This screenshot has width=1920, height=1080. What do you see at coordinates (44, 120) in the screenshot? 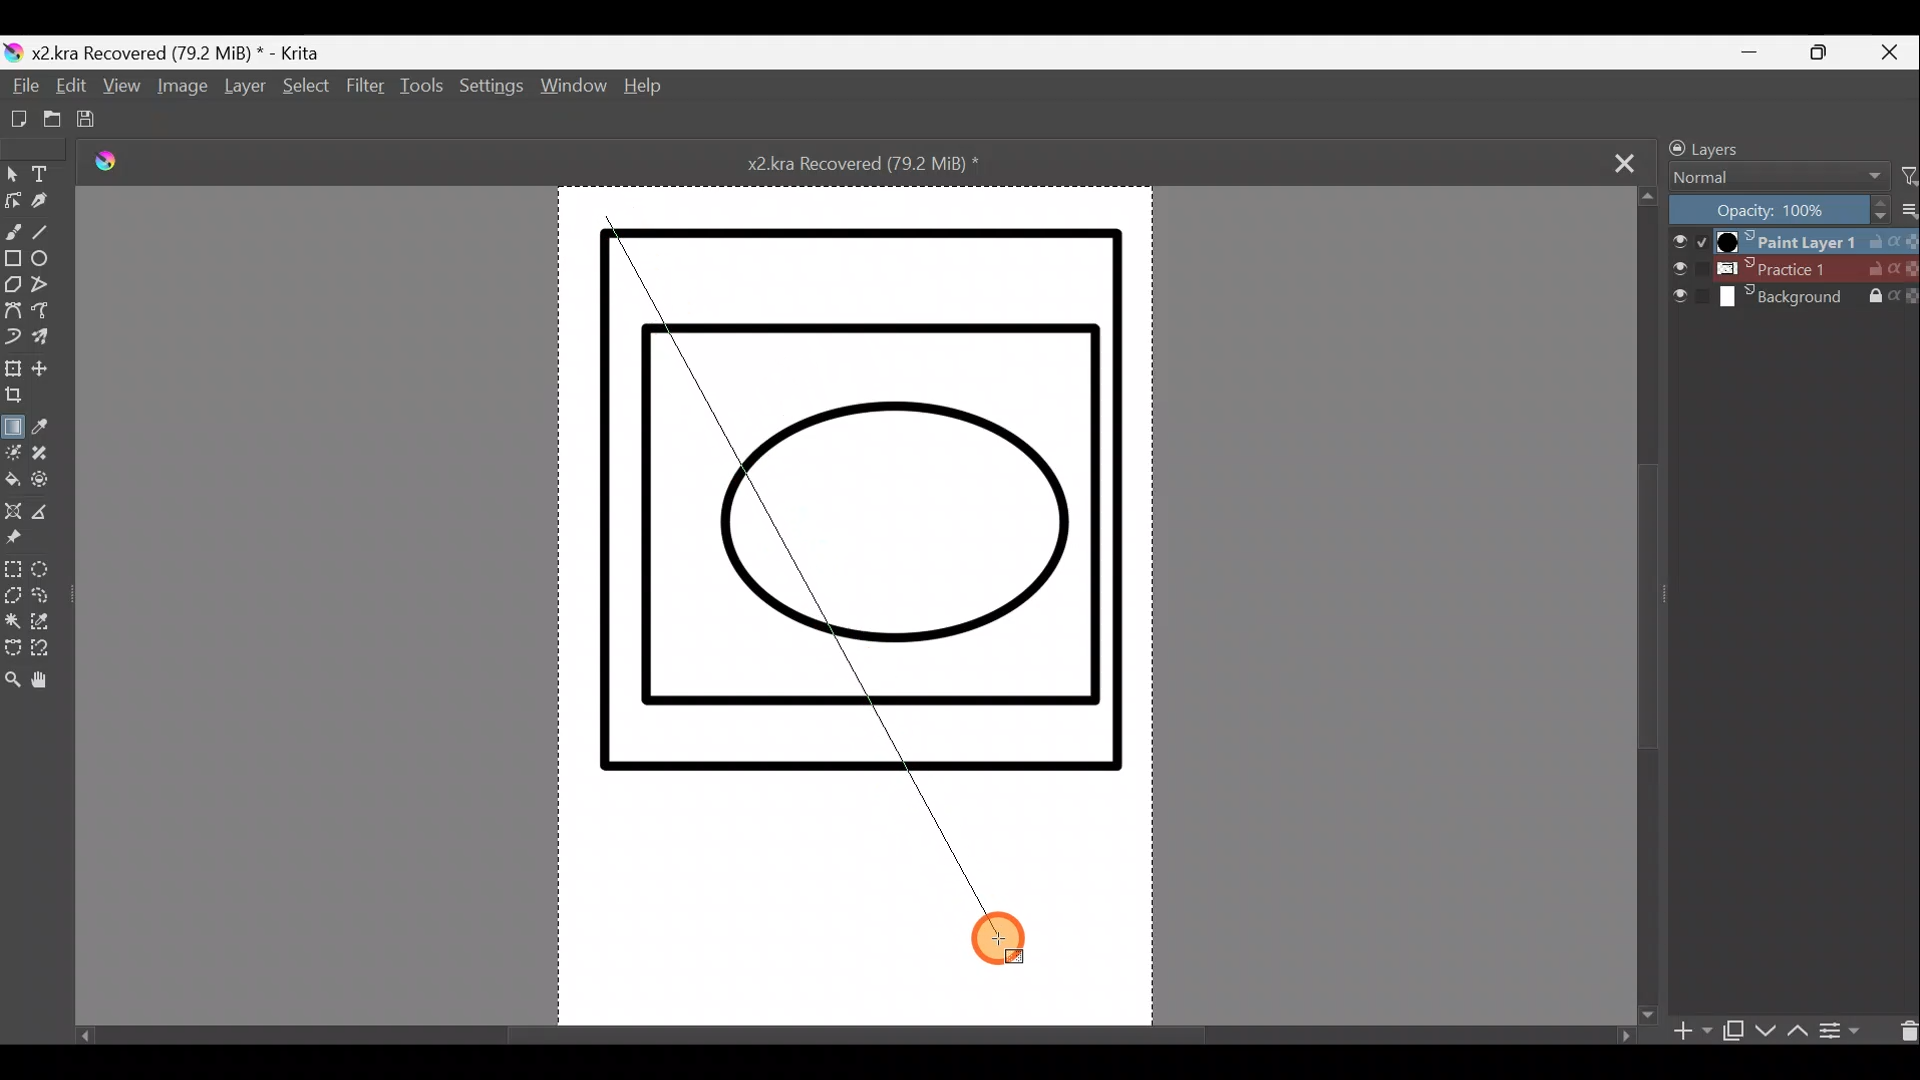
I see `Open existing document` at bounding box center [44, 120].